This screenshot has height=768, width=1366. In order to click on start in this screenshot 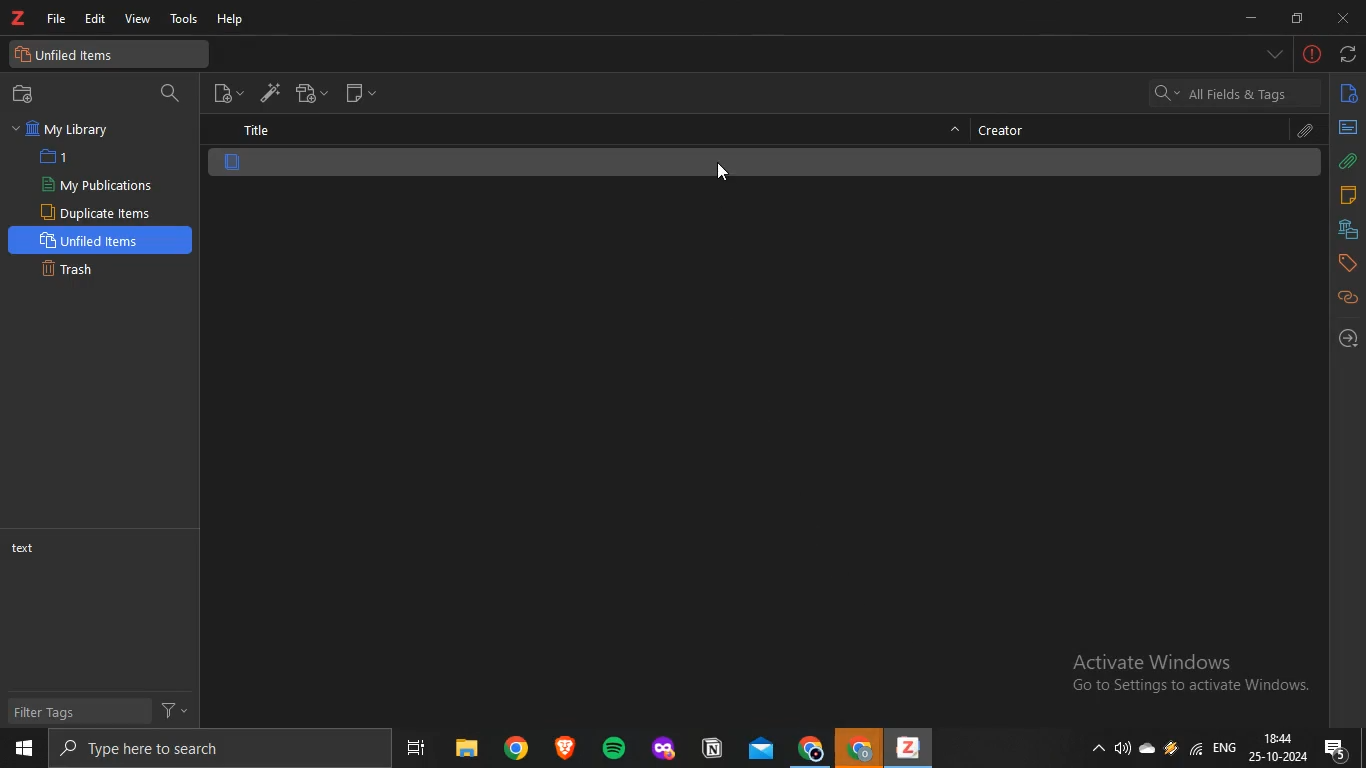, I will do `click(20, 750)`.